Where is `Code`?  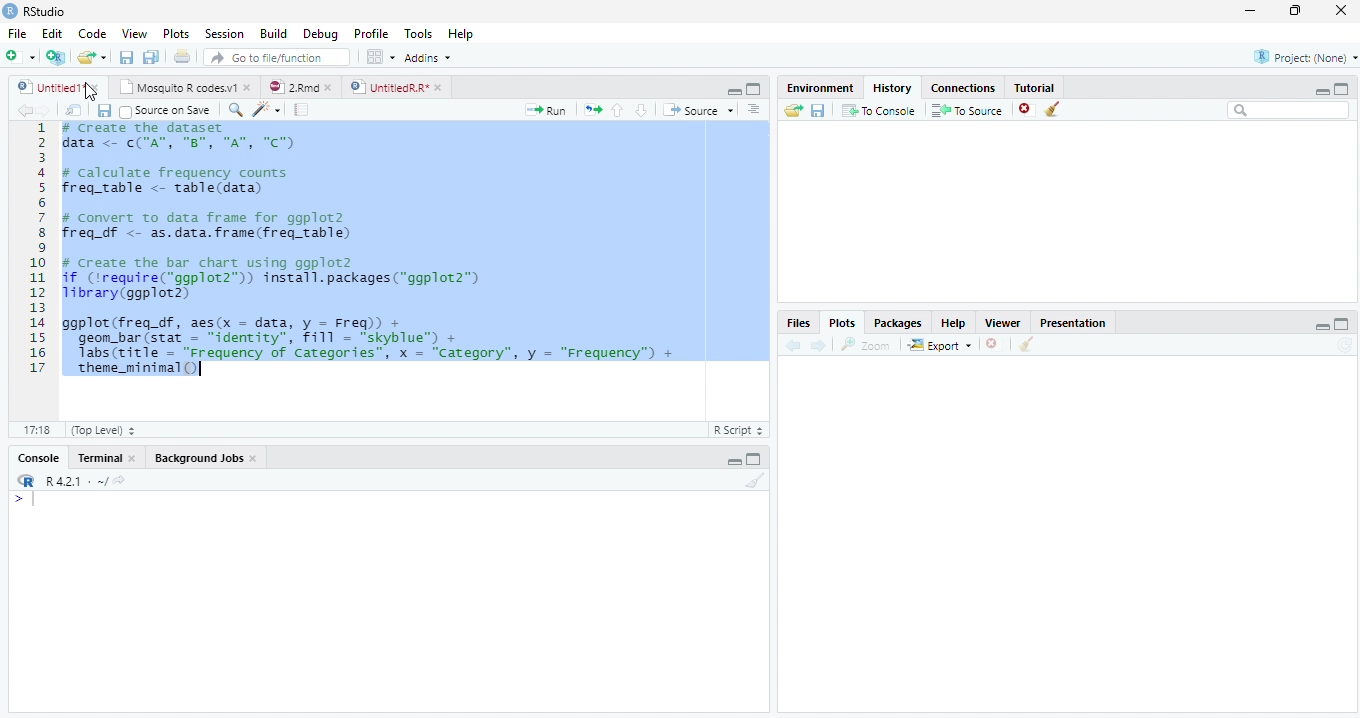
Code is located at coordinates (96, 34).